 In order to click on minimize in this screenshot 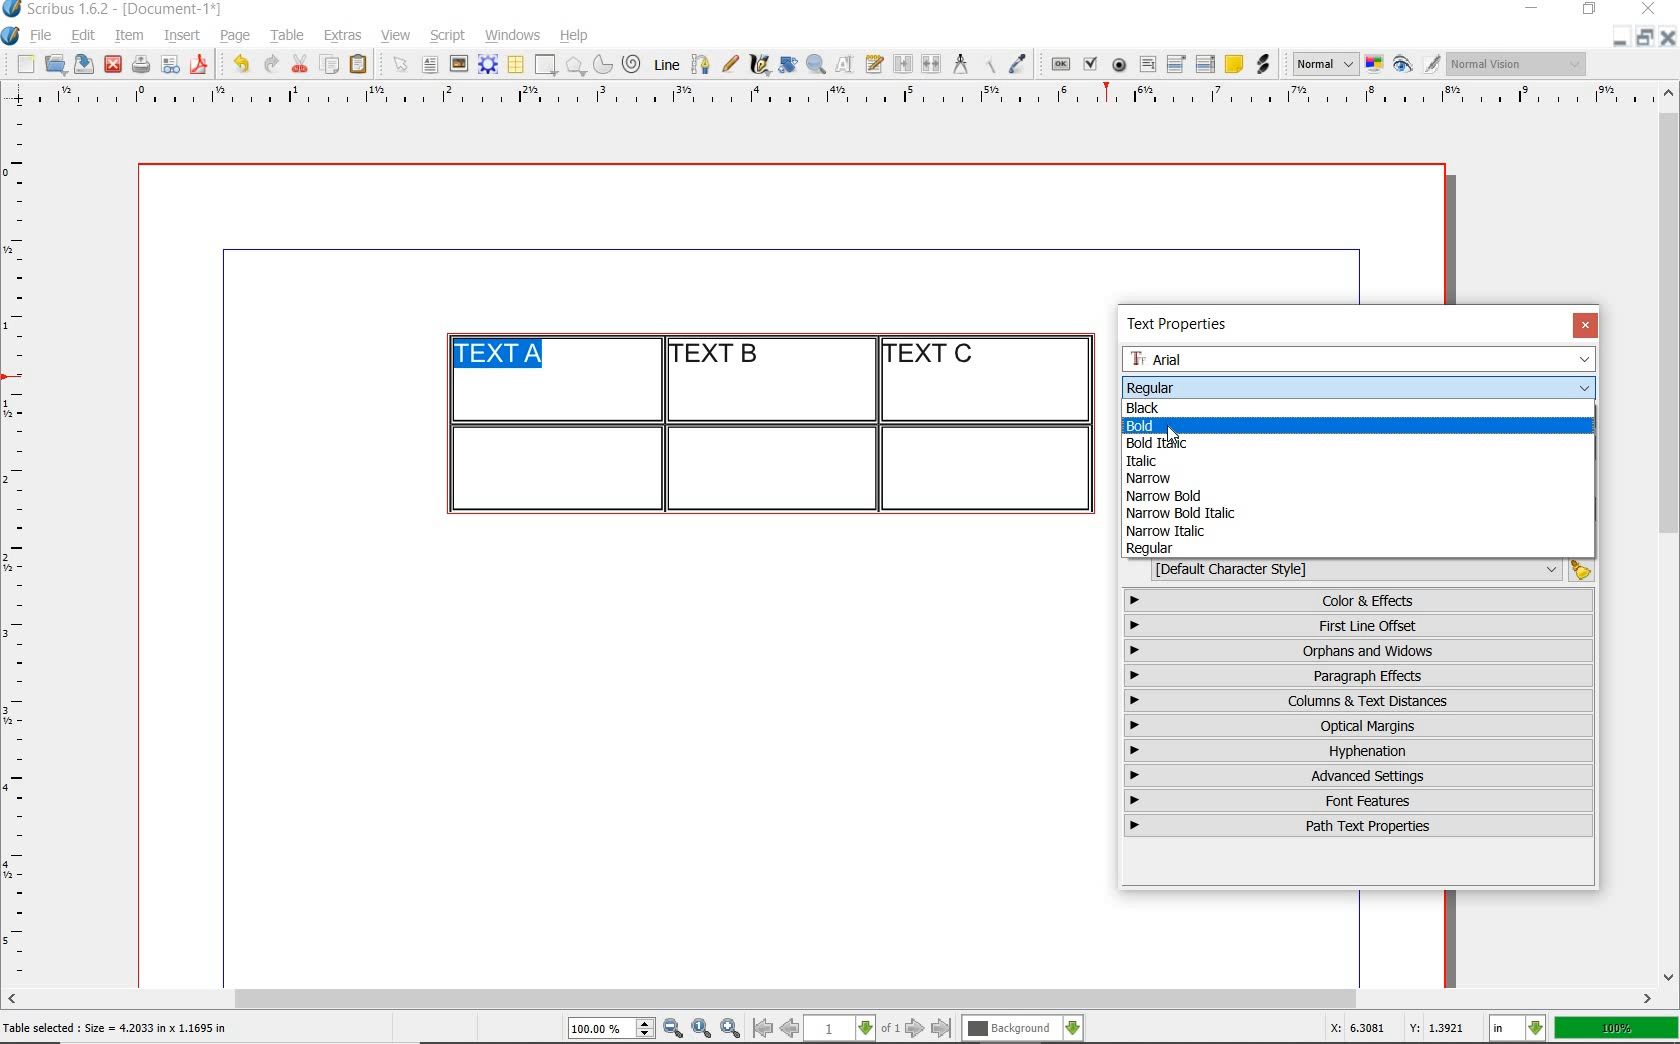, I will do `click(1621, 36)`.